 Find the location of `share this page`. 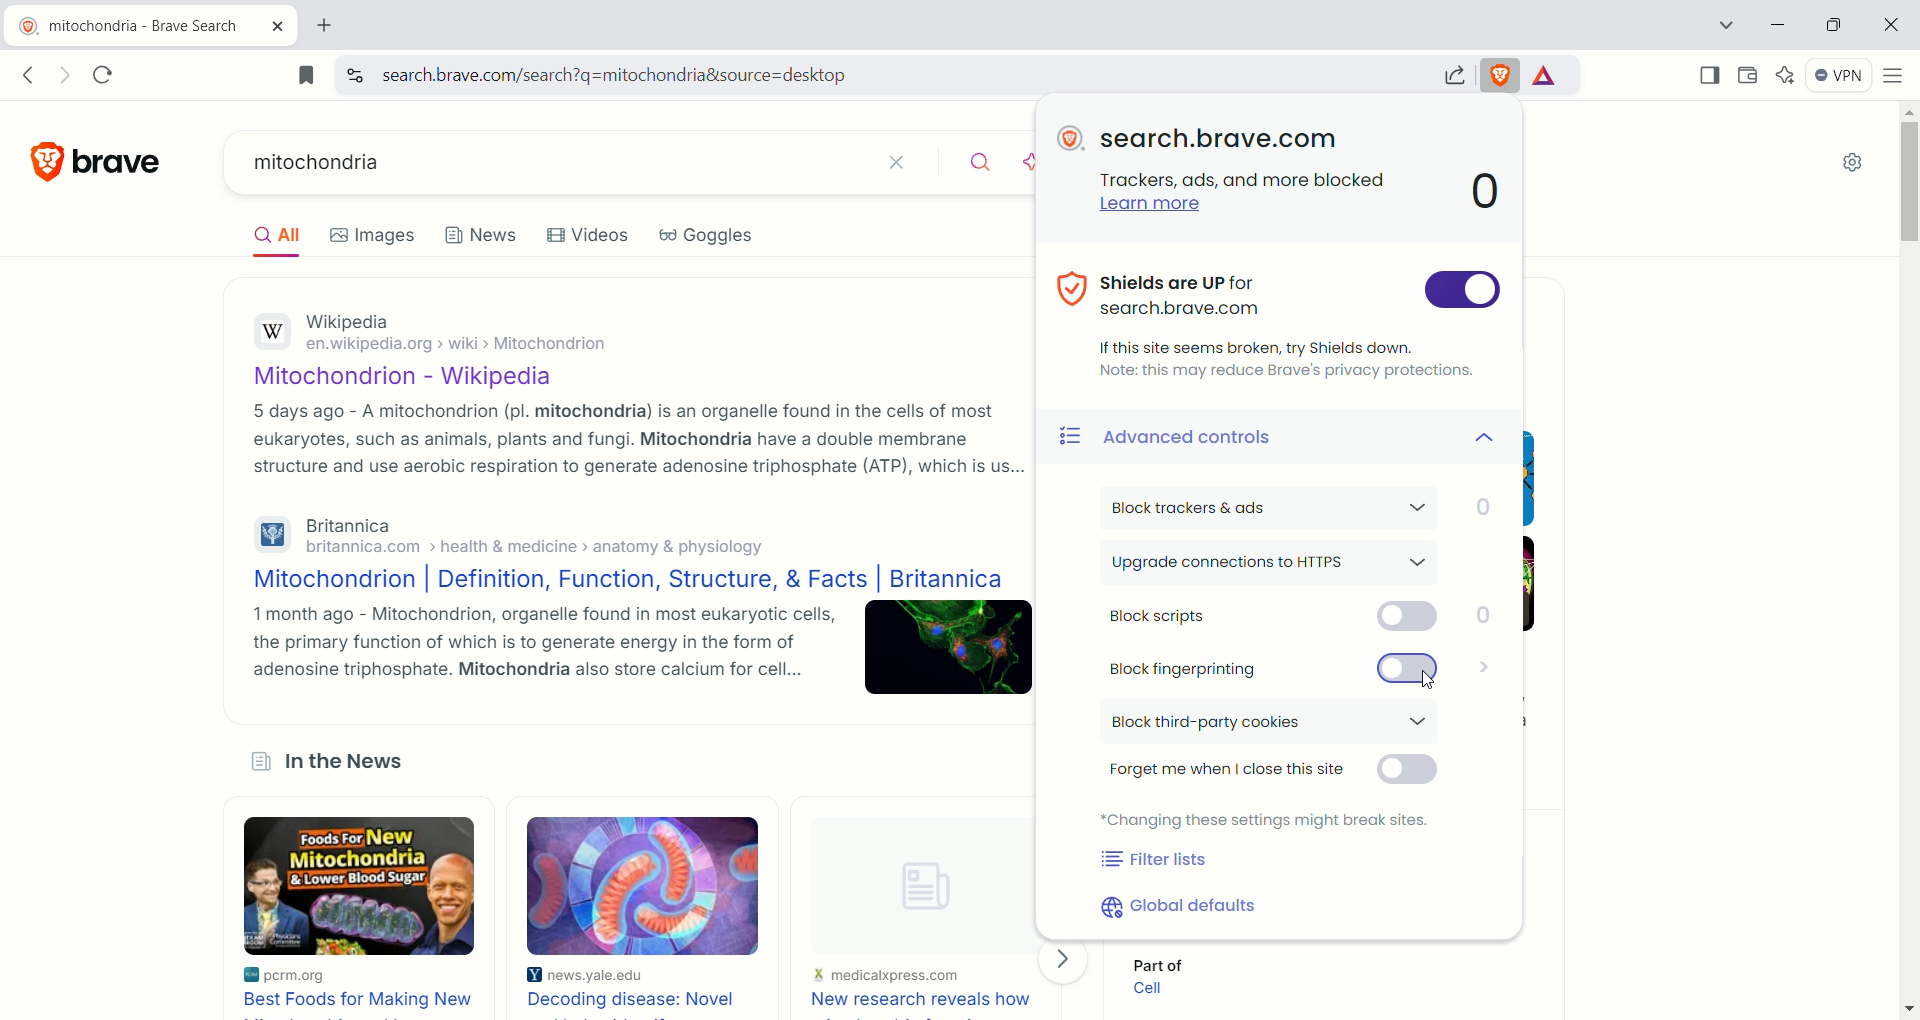

share this page is located at coordinates (1453, 72).